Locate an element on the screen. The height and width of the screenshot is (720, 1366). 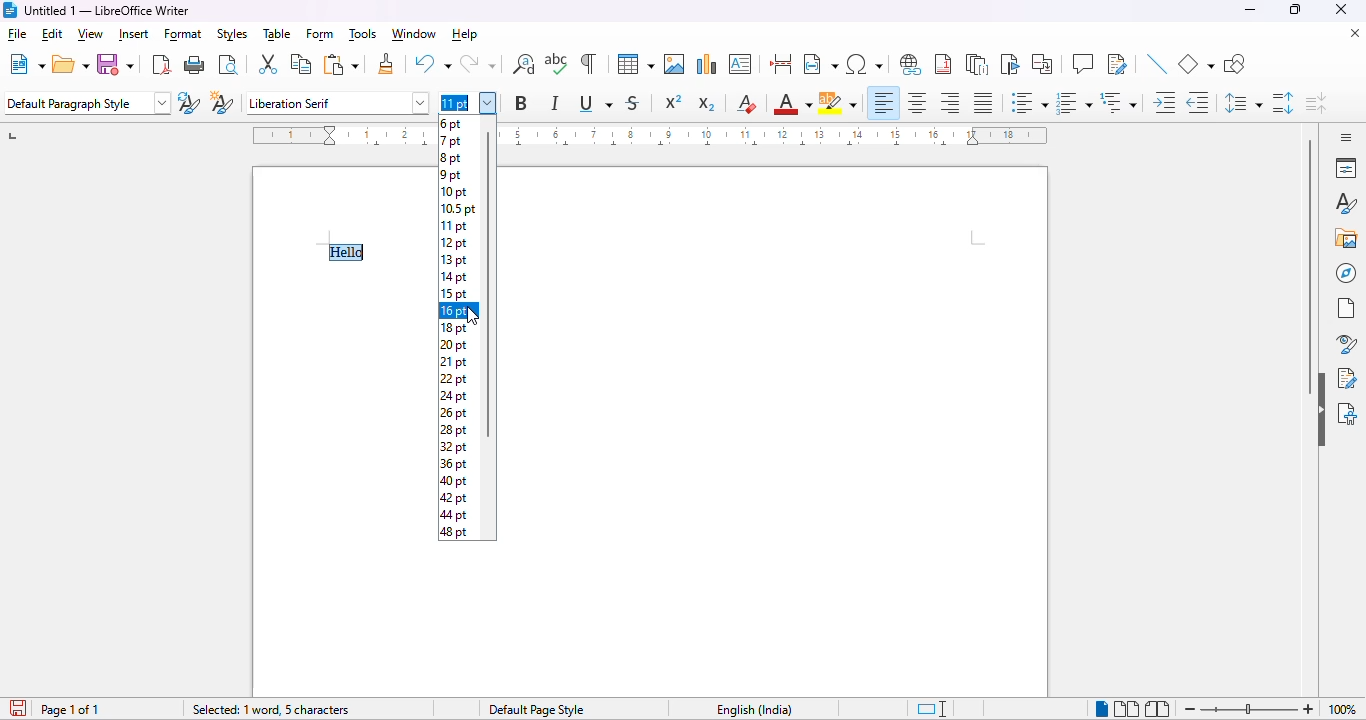
7 pt is located at coordinates (452, 141).